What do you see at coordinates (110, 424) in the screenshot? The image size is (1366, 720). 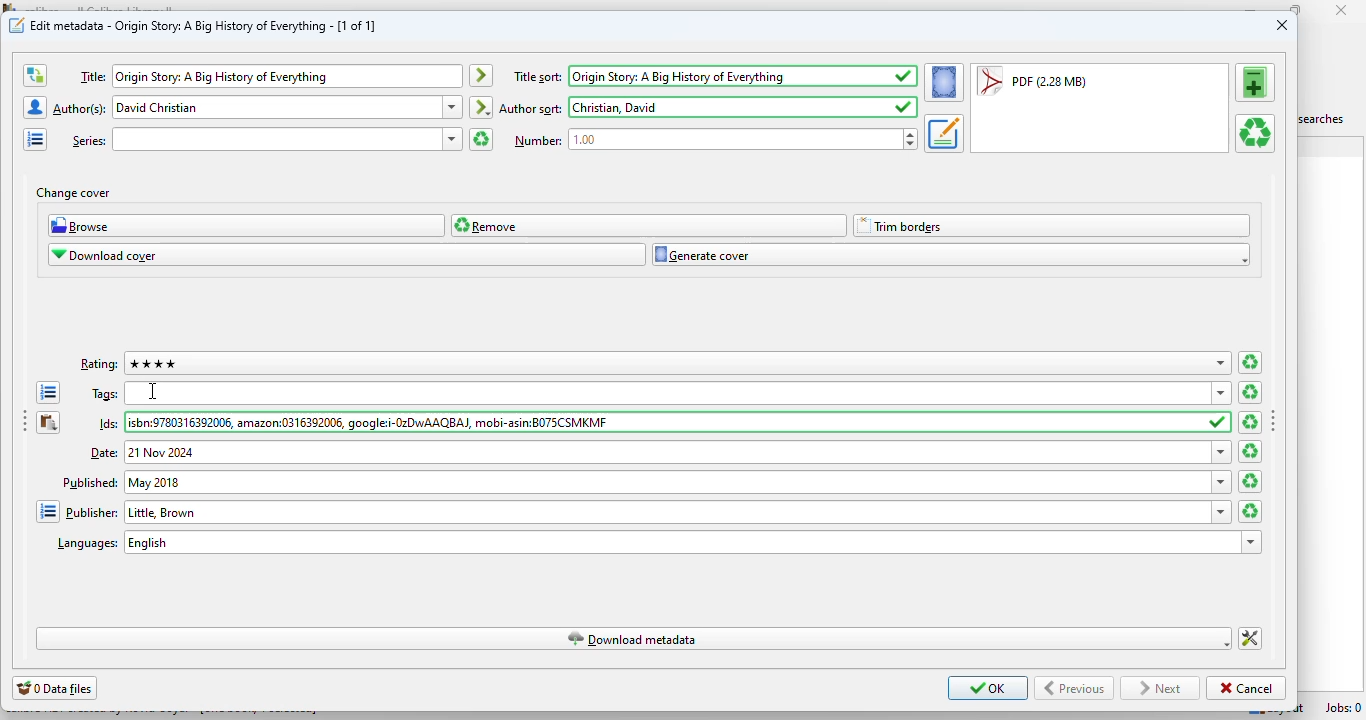 I see `text` at bounding box center [110, 424].